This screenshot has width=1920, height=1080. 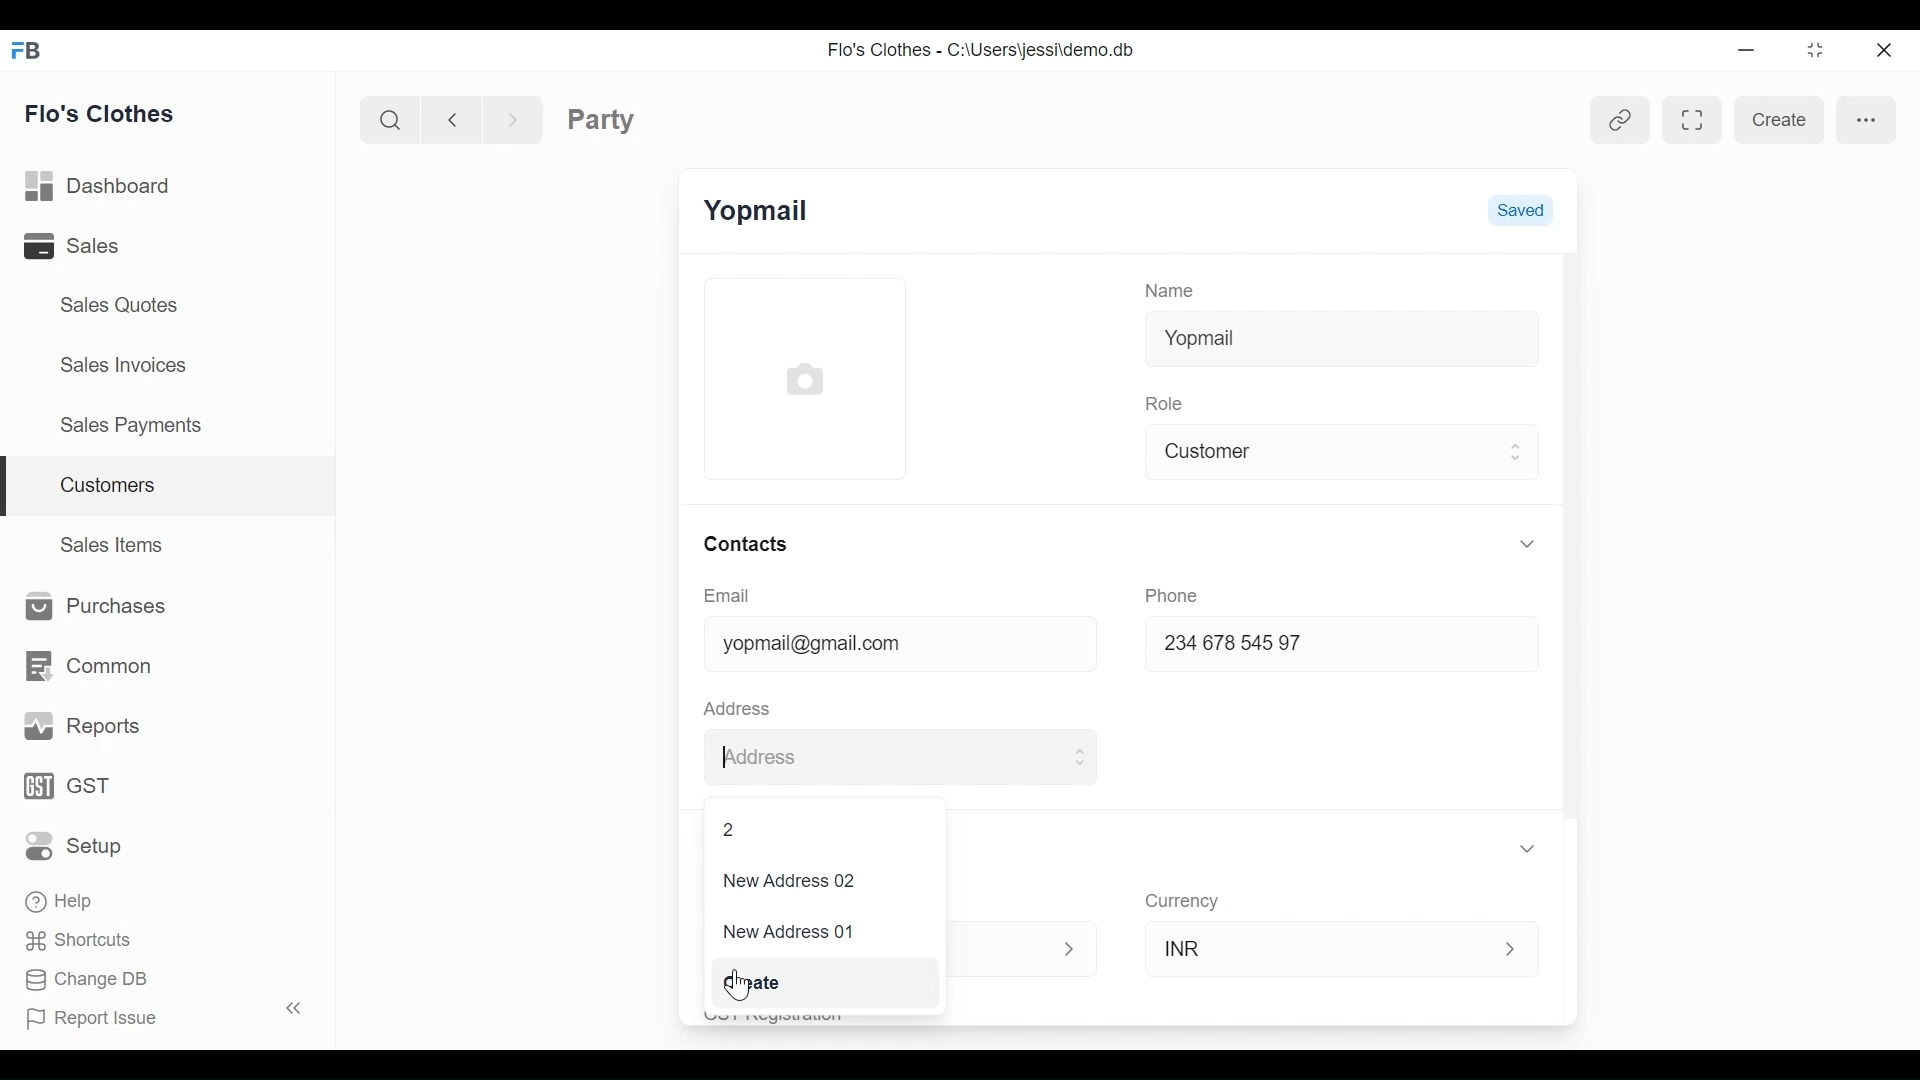 I want to click on minimize, so click(x=1744, y=49).